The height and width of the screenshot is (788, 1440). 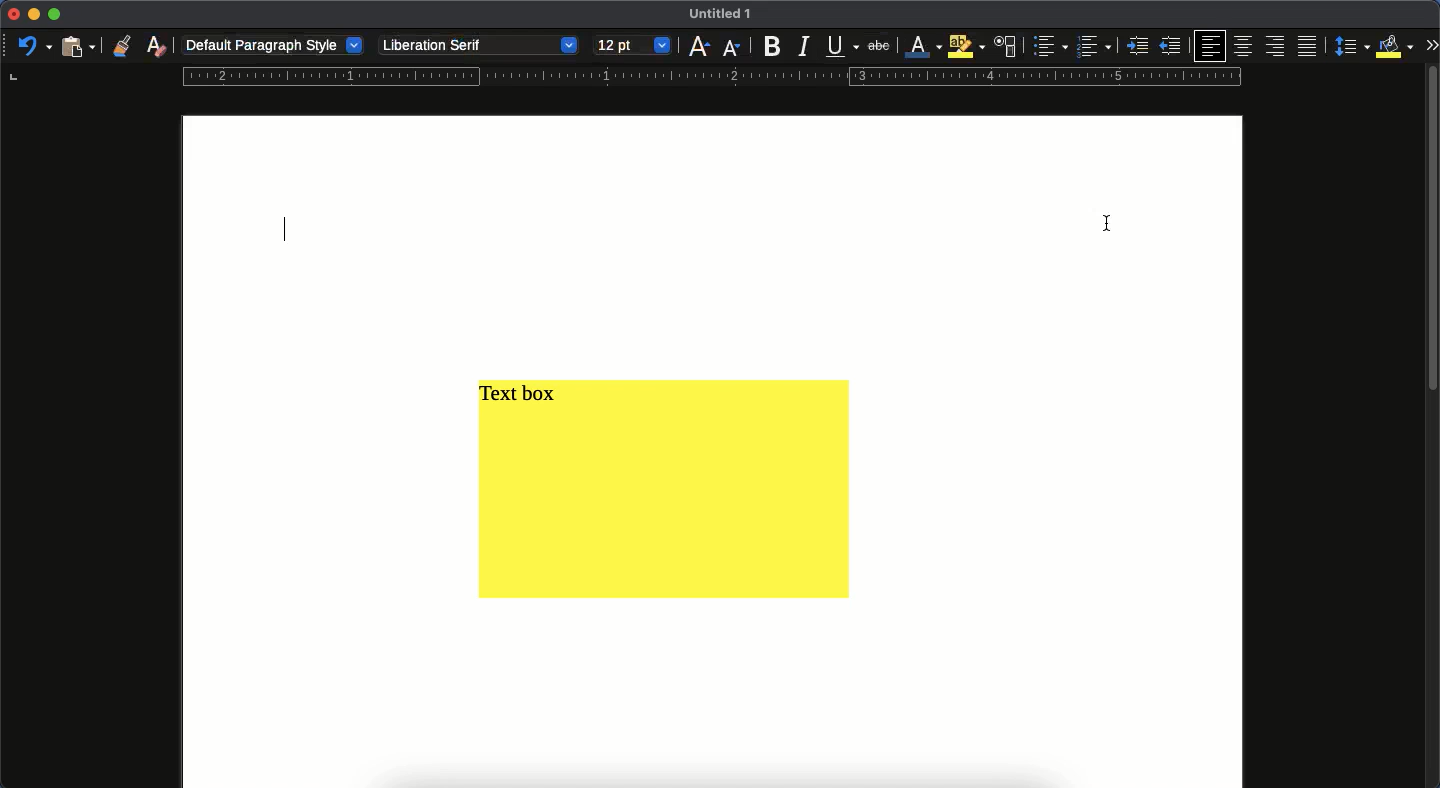 What do you see at coordinates (803, 46) in the screenshot?
I see `italic ` at bounding box center [803, 46].